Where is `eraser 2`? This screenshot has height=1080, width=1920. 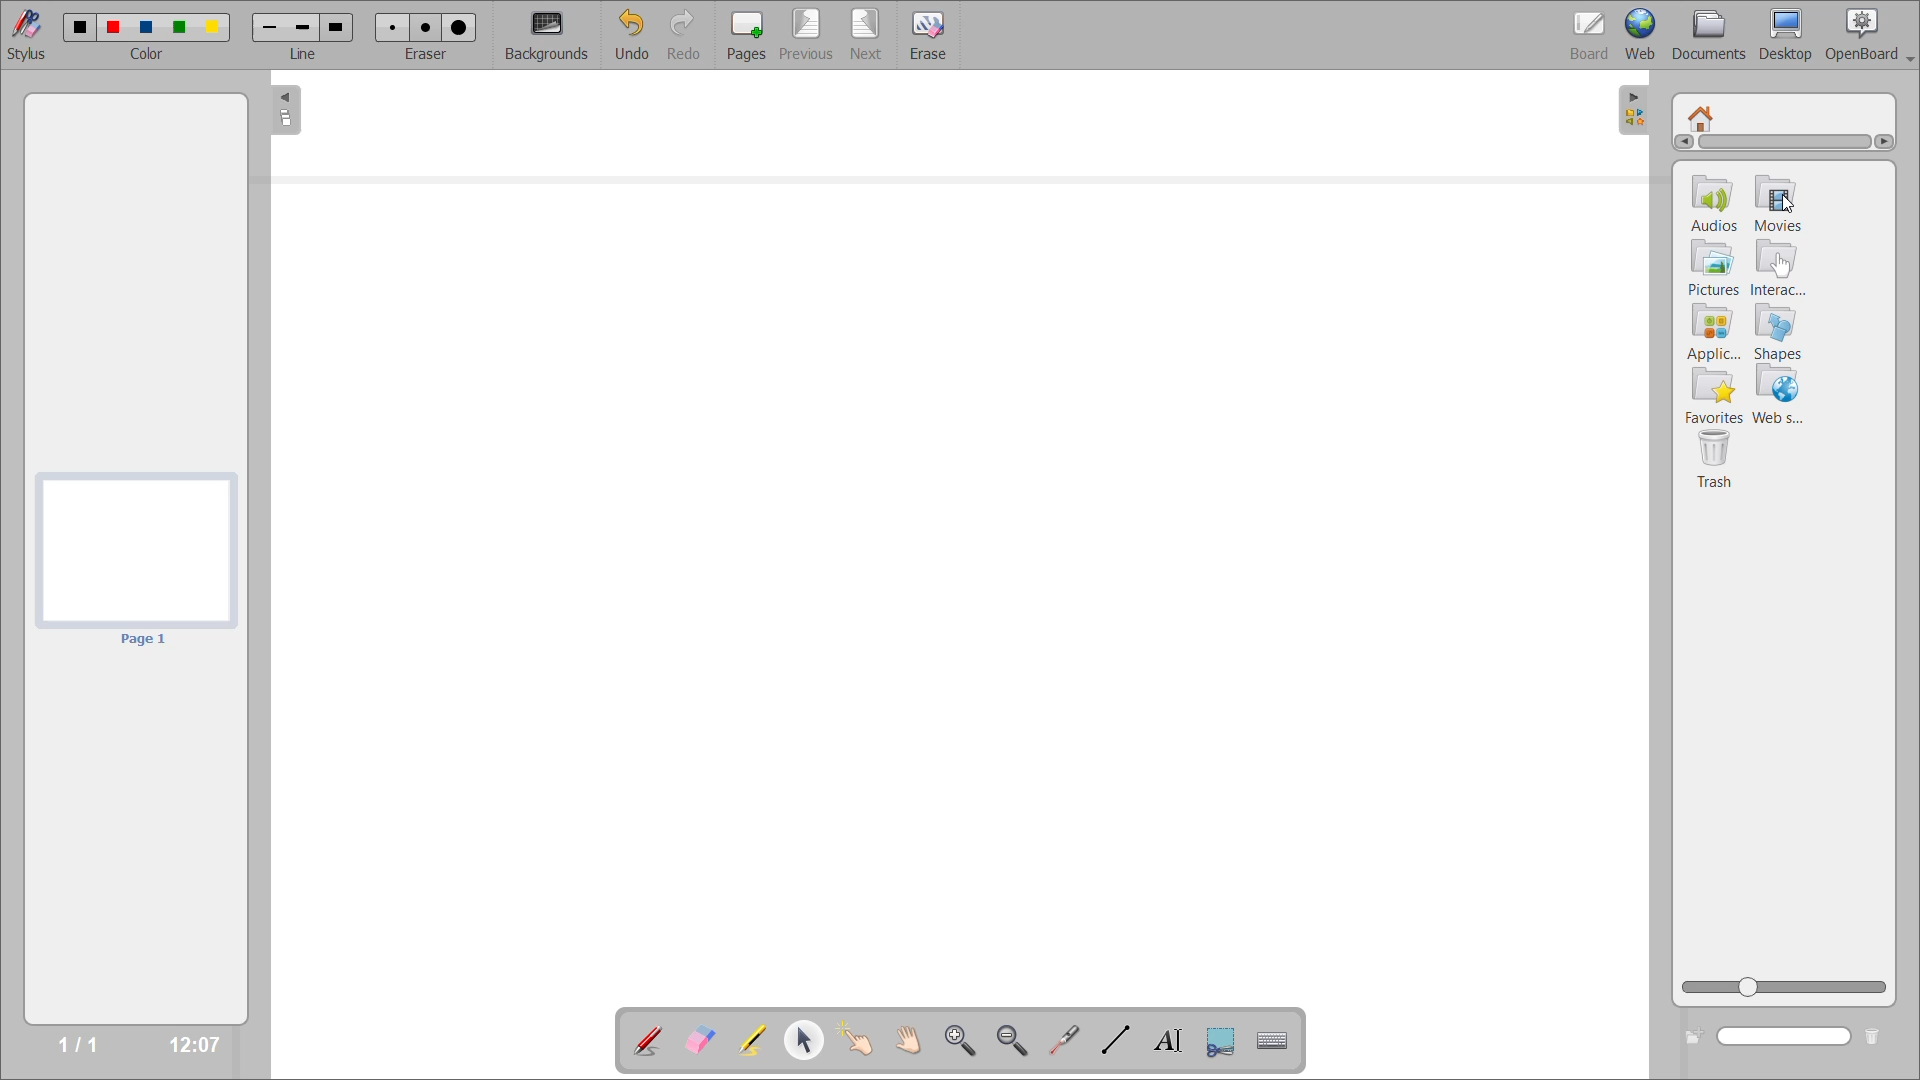 eraser 2 is located at coordinates (425, 26).